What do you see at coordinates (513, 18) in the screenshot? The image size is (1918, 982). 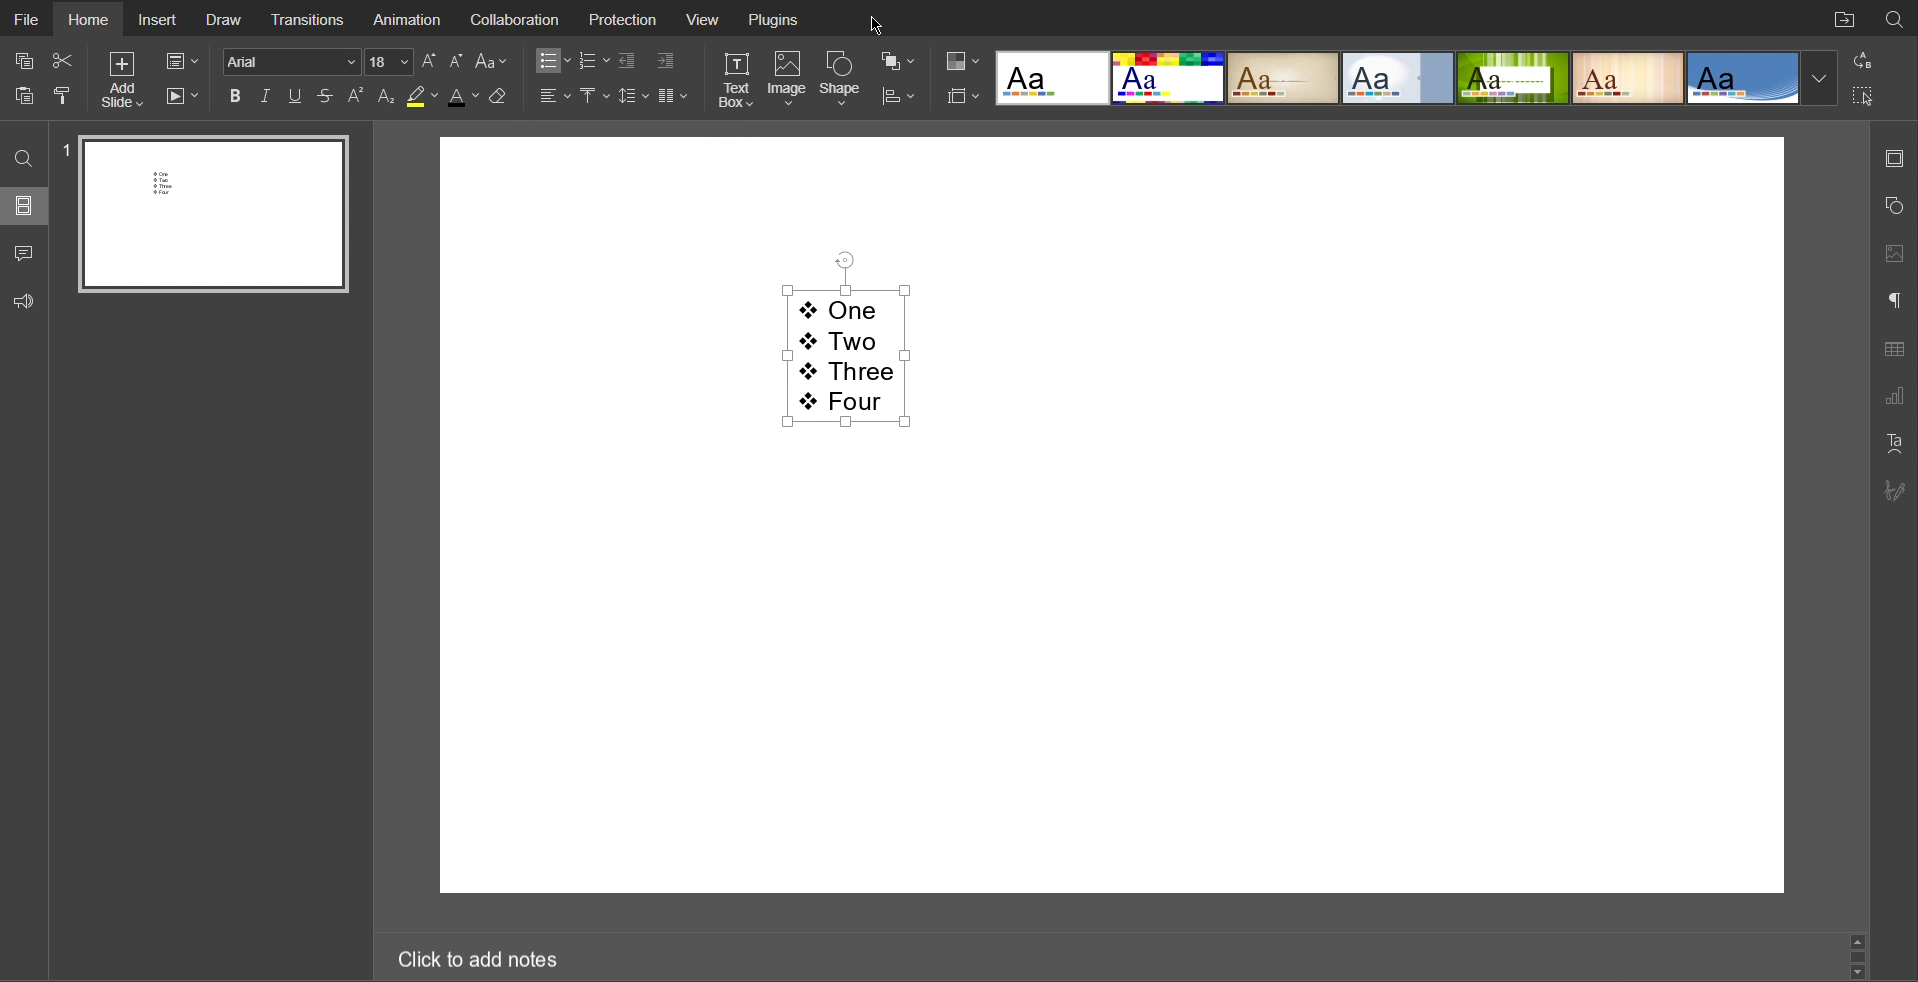 I see `Collaboration` at bounding box center [513, 18].